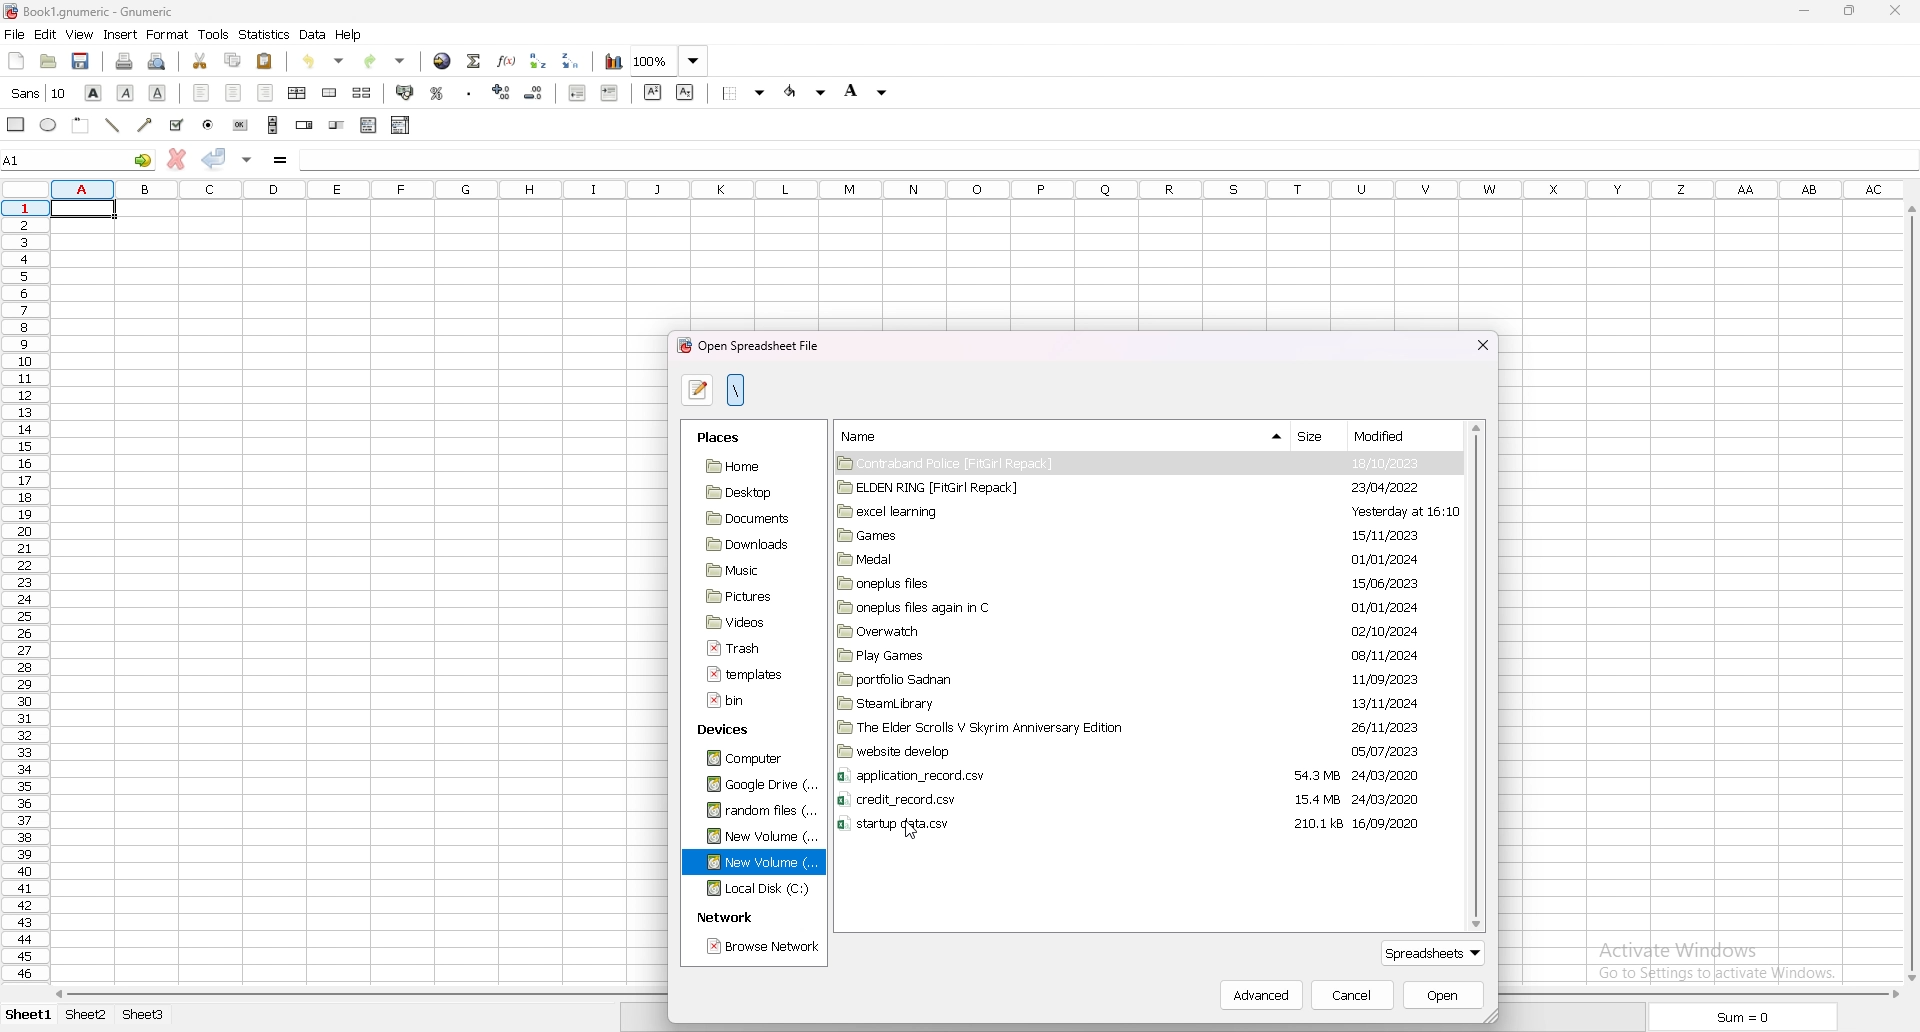 Image resolution: width=1920 pixels, height=1032 pixels. What do you see at coordinates (576, 92) in the screenshot?
I see `decrease indent` at bounding box center [576, 92].